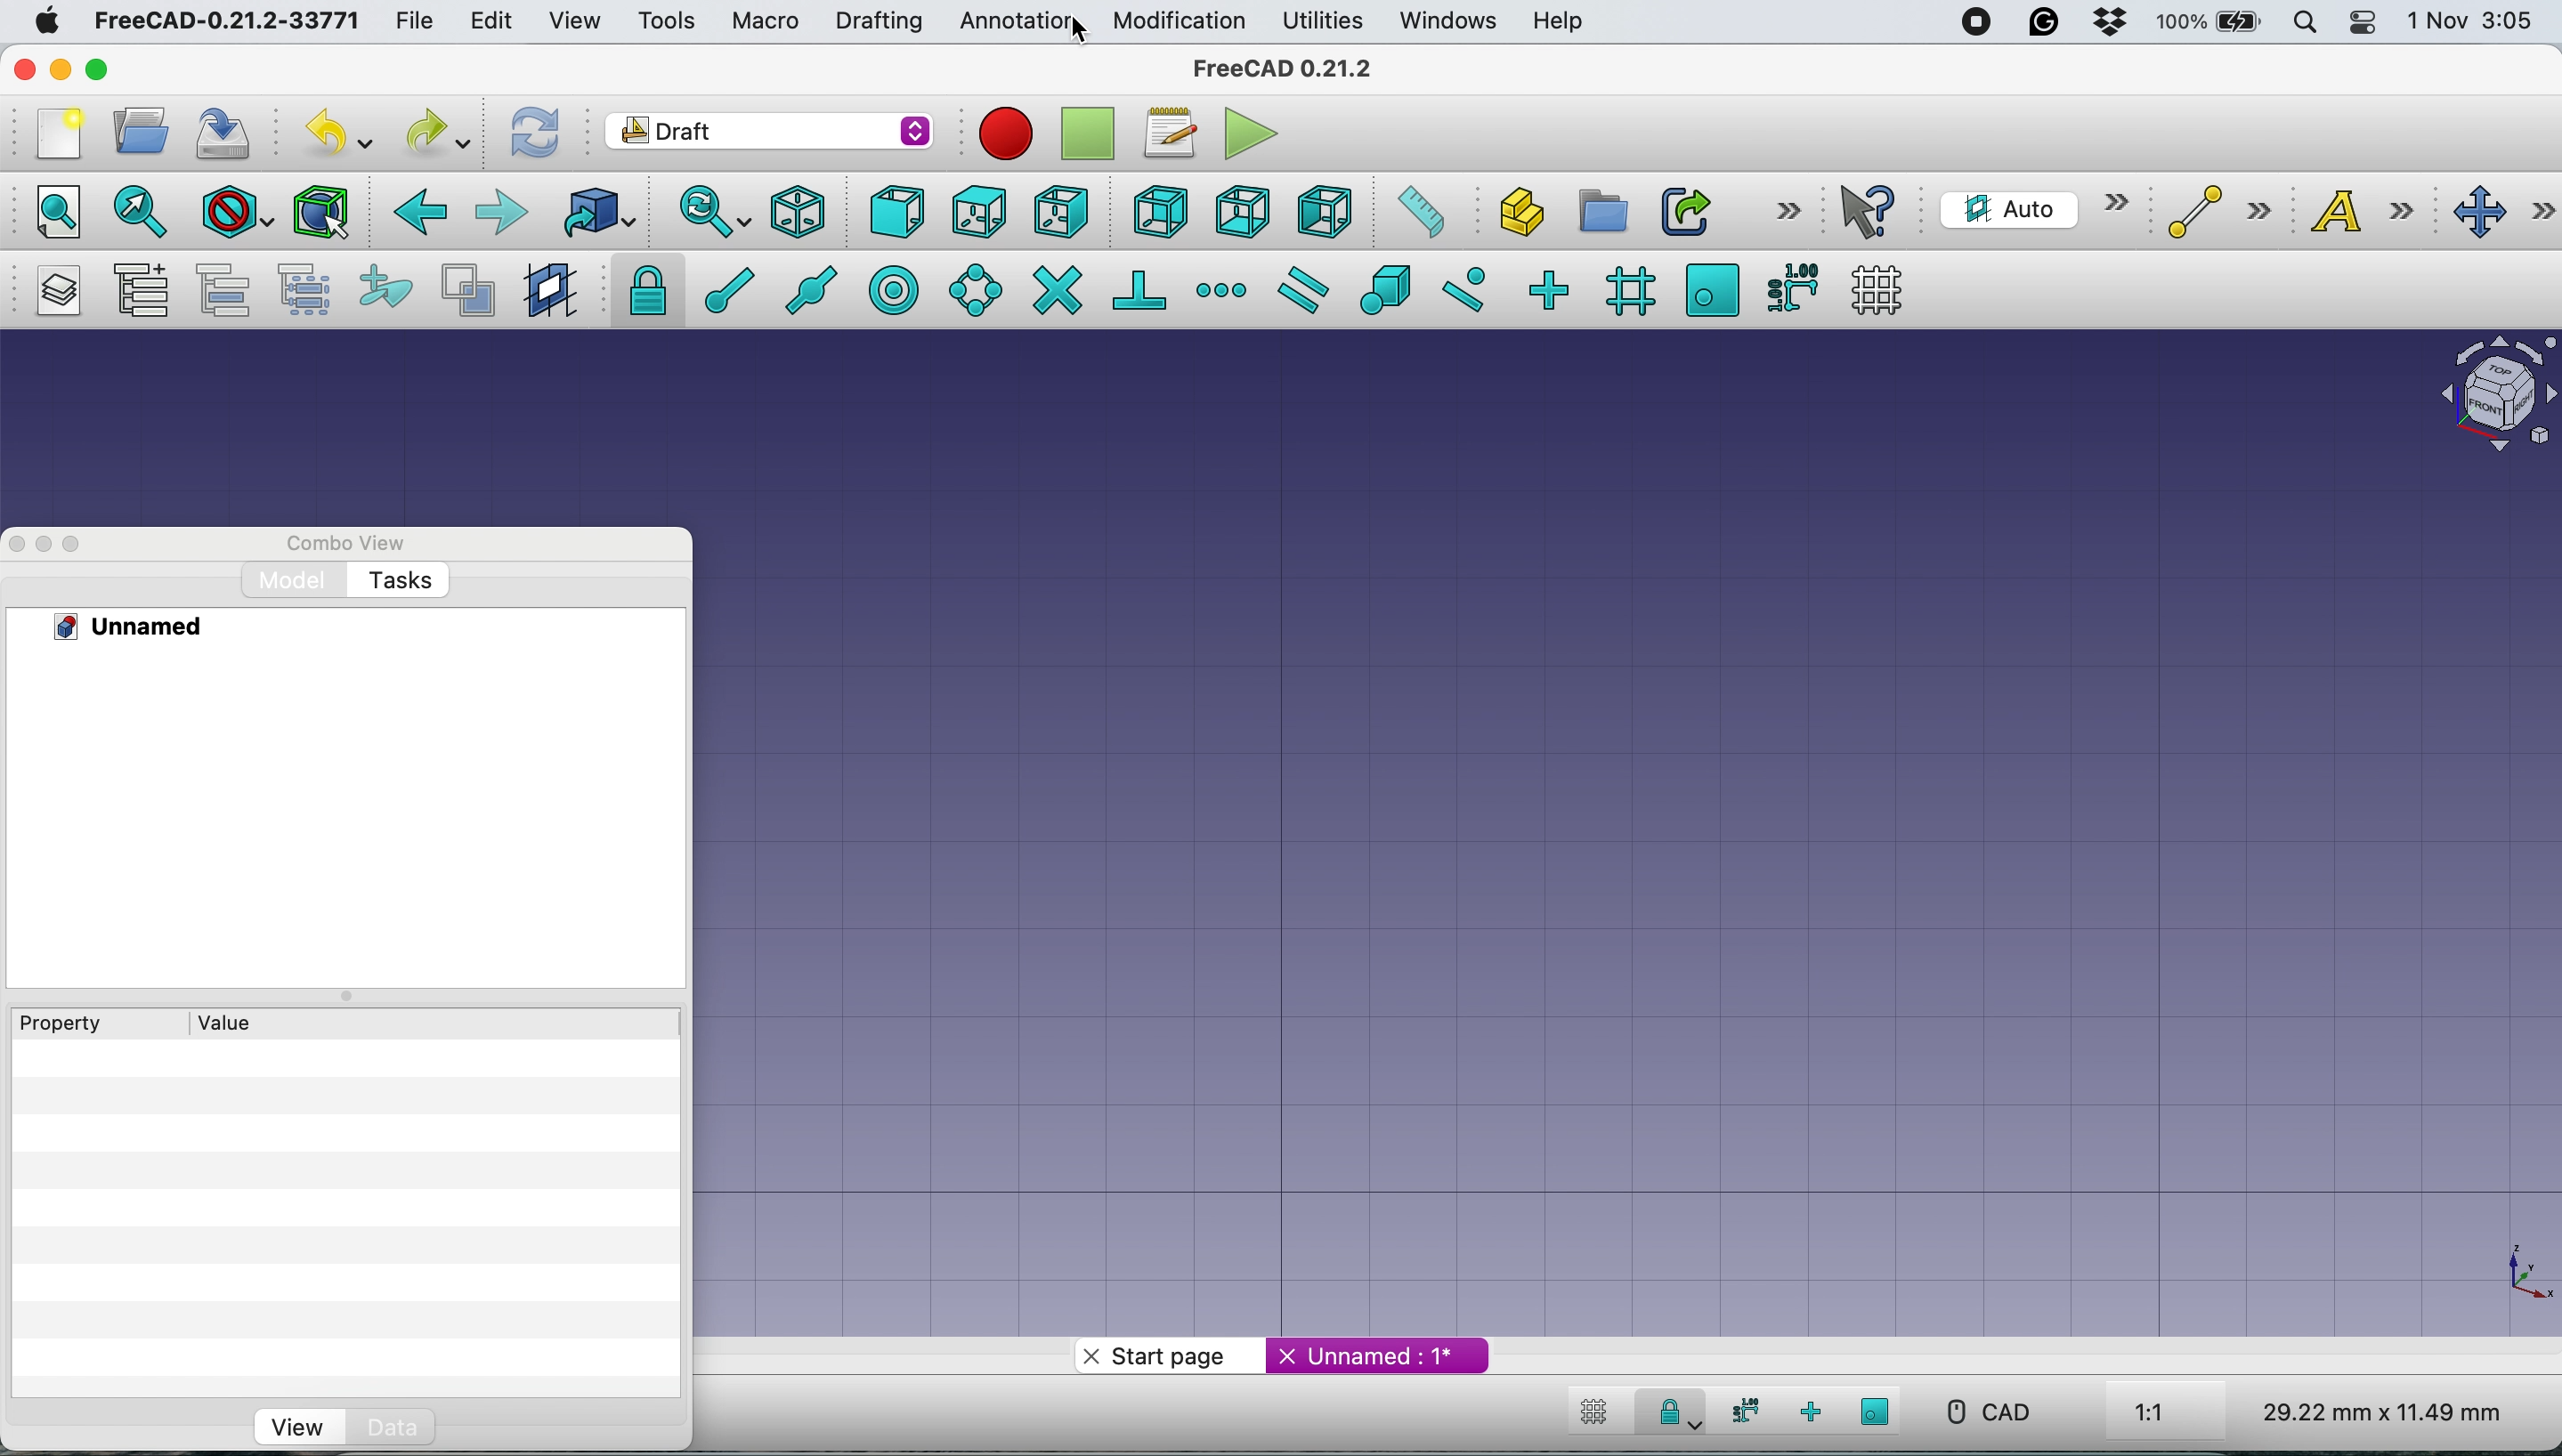 The width and height of the screenshot is (2562, 1456). Describe the element at coordinates (1789, 291) in the screenshot. I see `snap dimensions` at that location.